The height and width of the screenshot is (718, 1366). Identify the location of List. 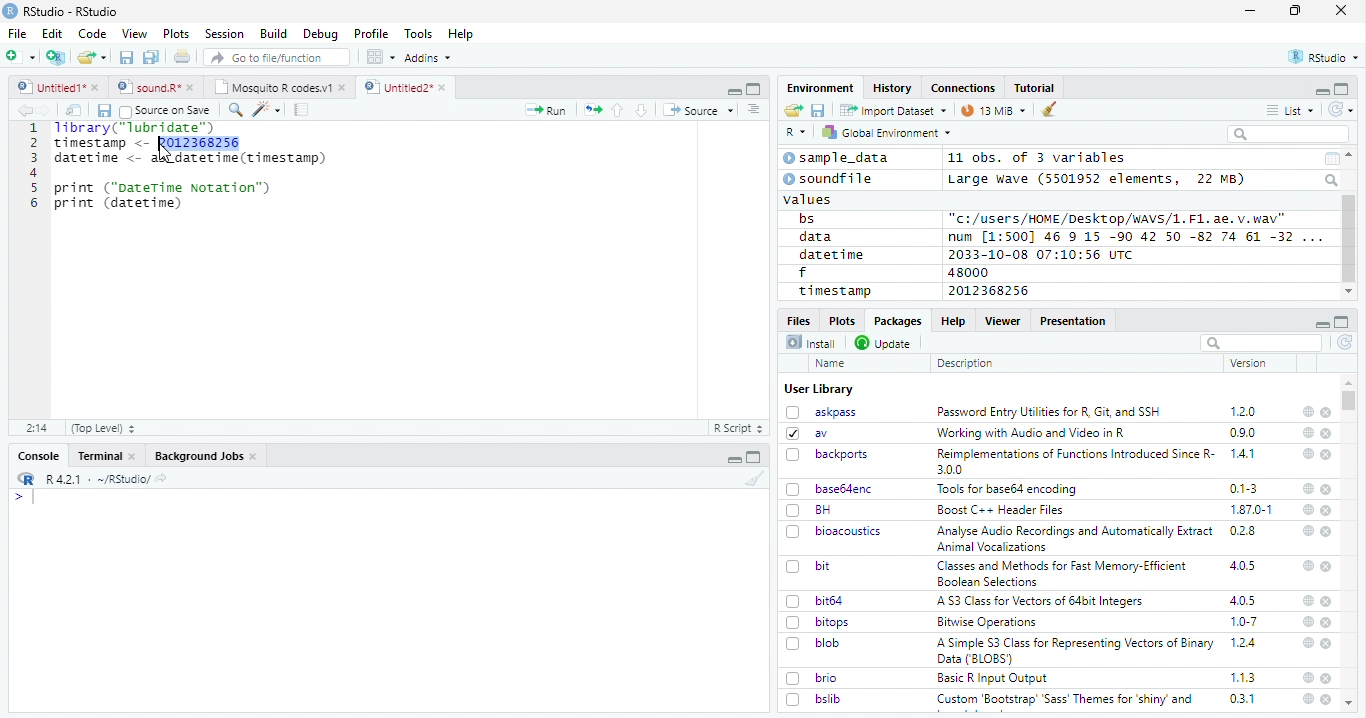
(1291, 111).